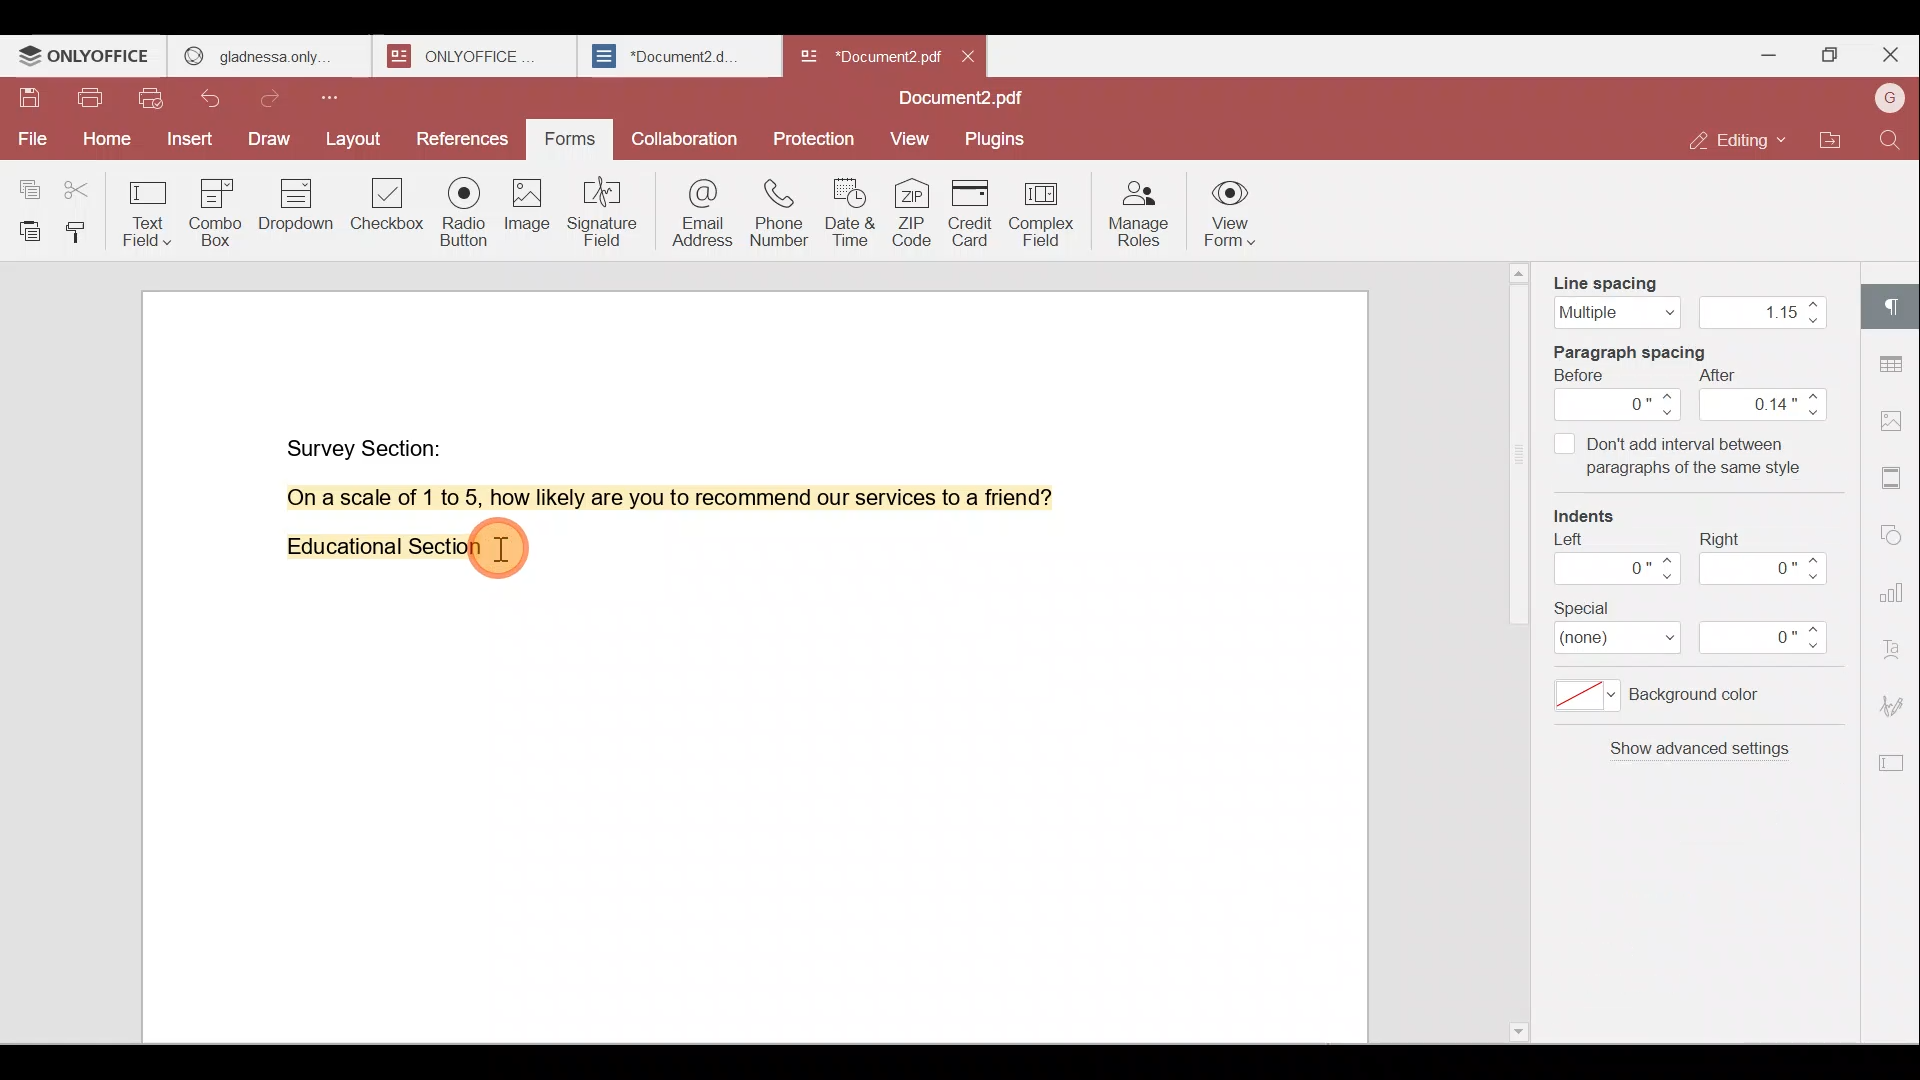  What do you see at coordinates (647, 498) in the screenshot?
I see `On a scale of 1 to 5, how likely are you to recommend our services to a friend?` at bounding box center [647, 498].